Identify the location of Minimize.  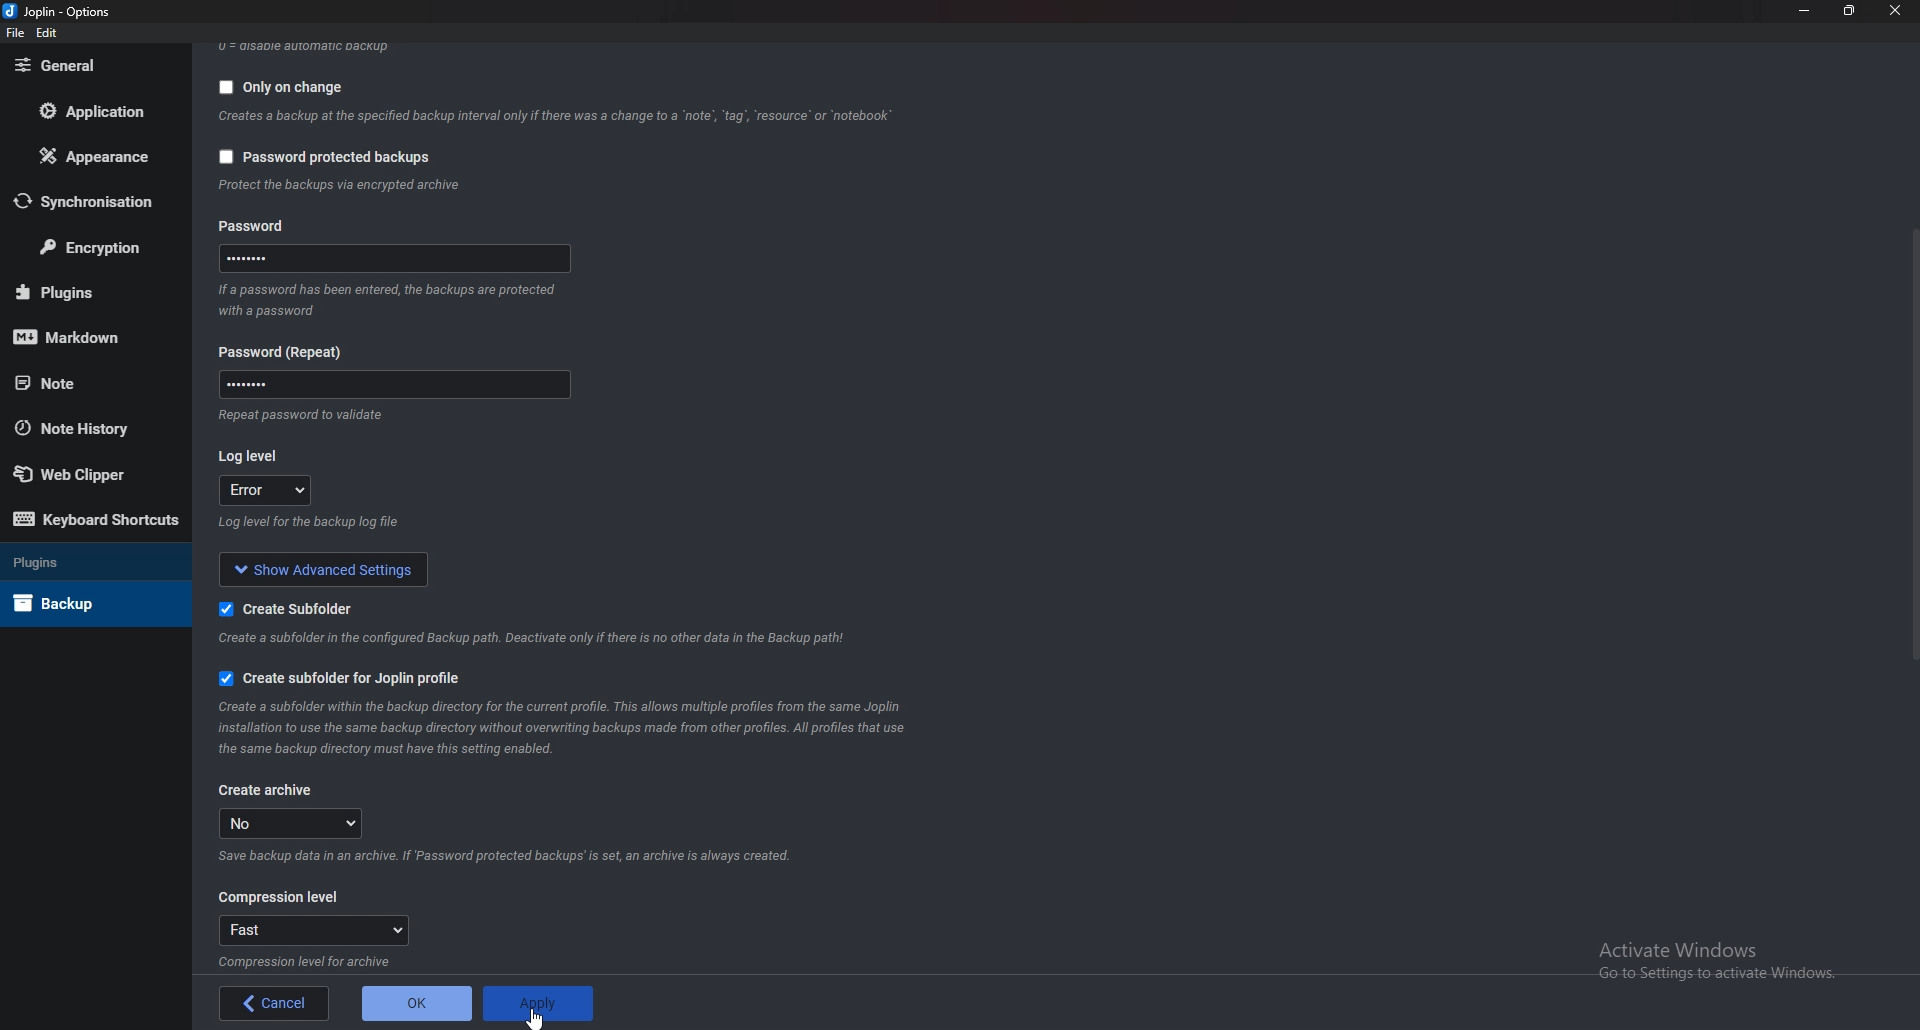
(1805, 9).